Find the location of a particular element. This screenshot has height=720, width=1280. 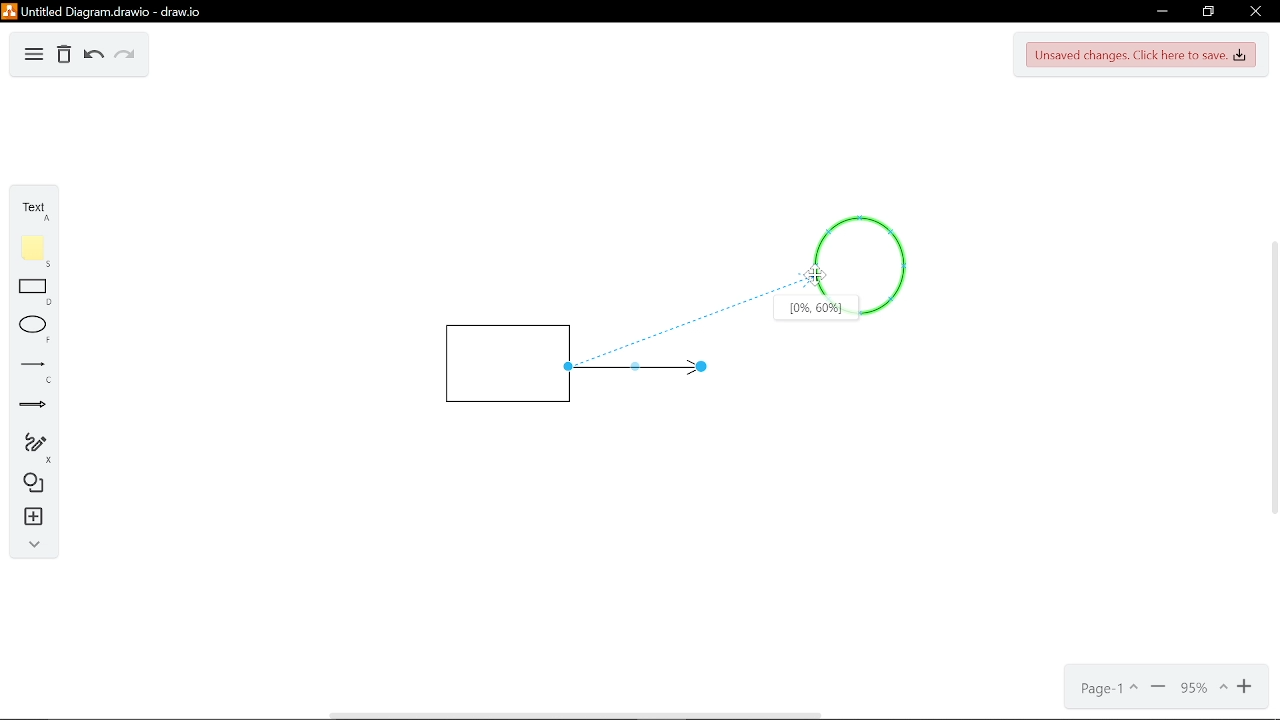

Cursor is located at coordinates (818, 279).